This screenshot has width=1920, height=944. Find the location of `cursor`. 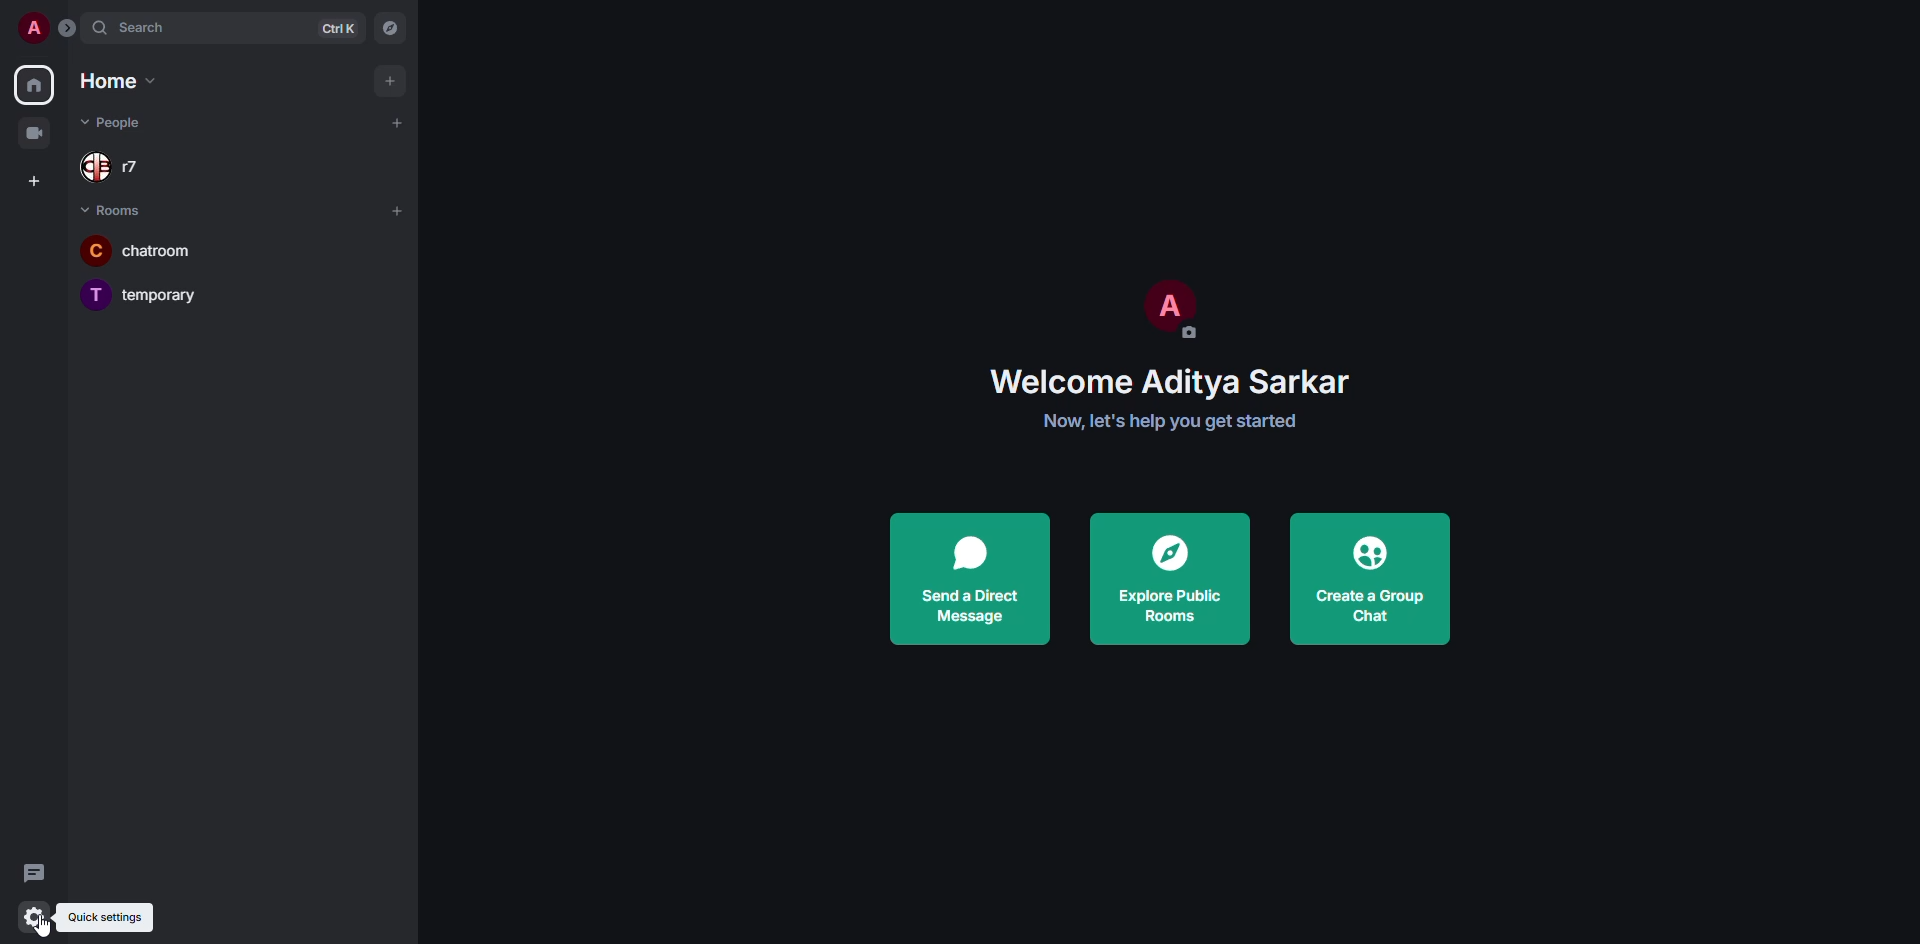

cursor is located at coordinates (43, 928).